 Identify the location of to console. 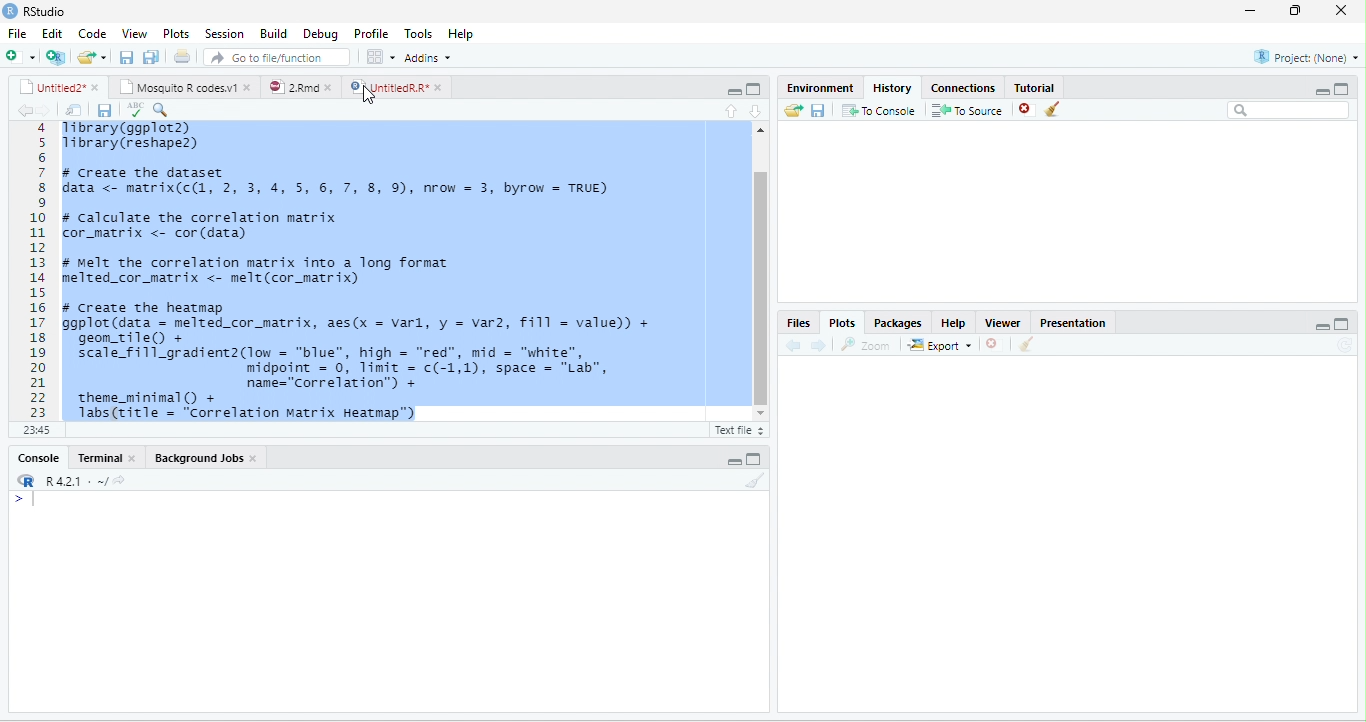
(880, 112).